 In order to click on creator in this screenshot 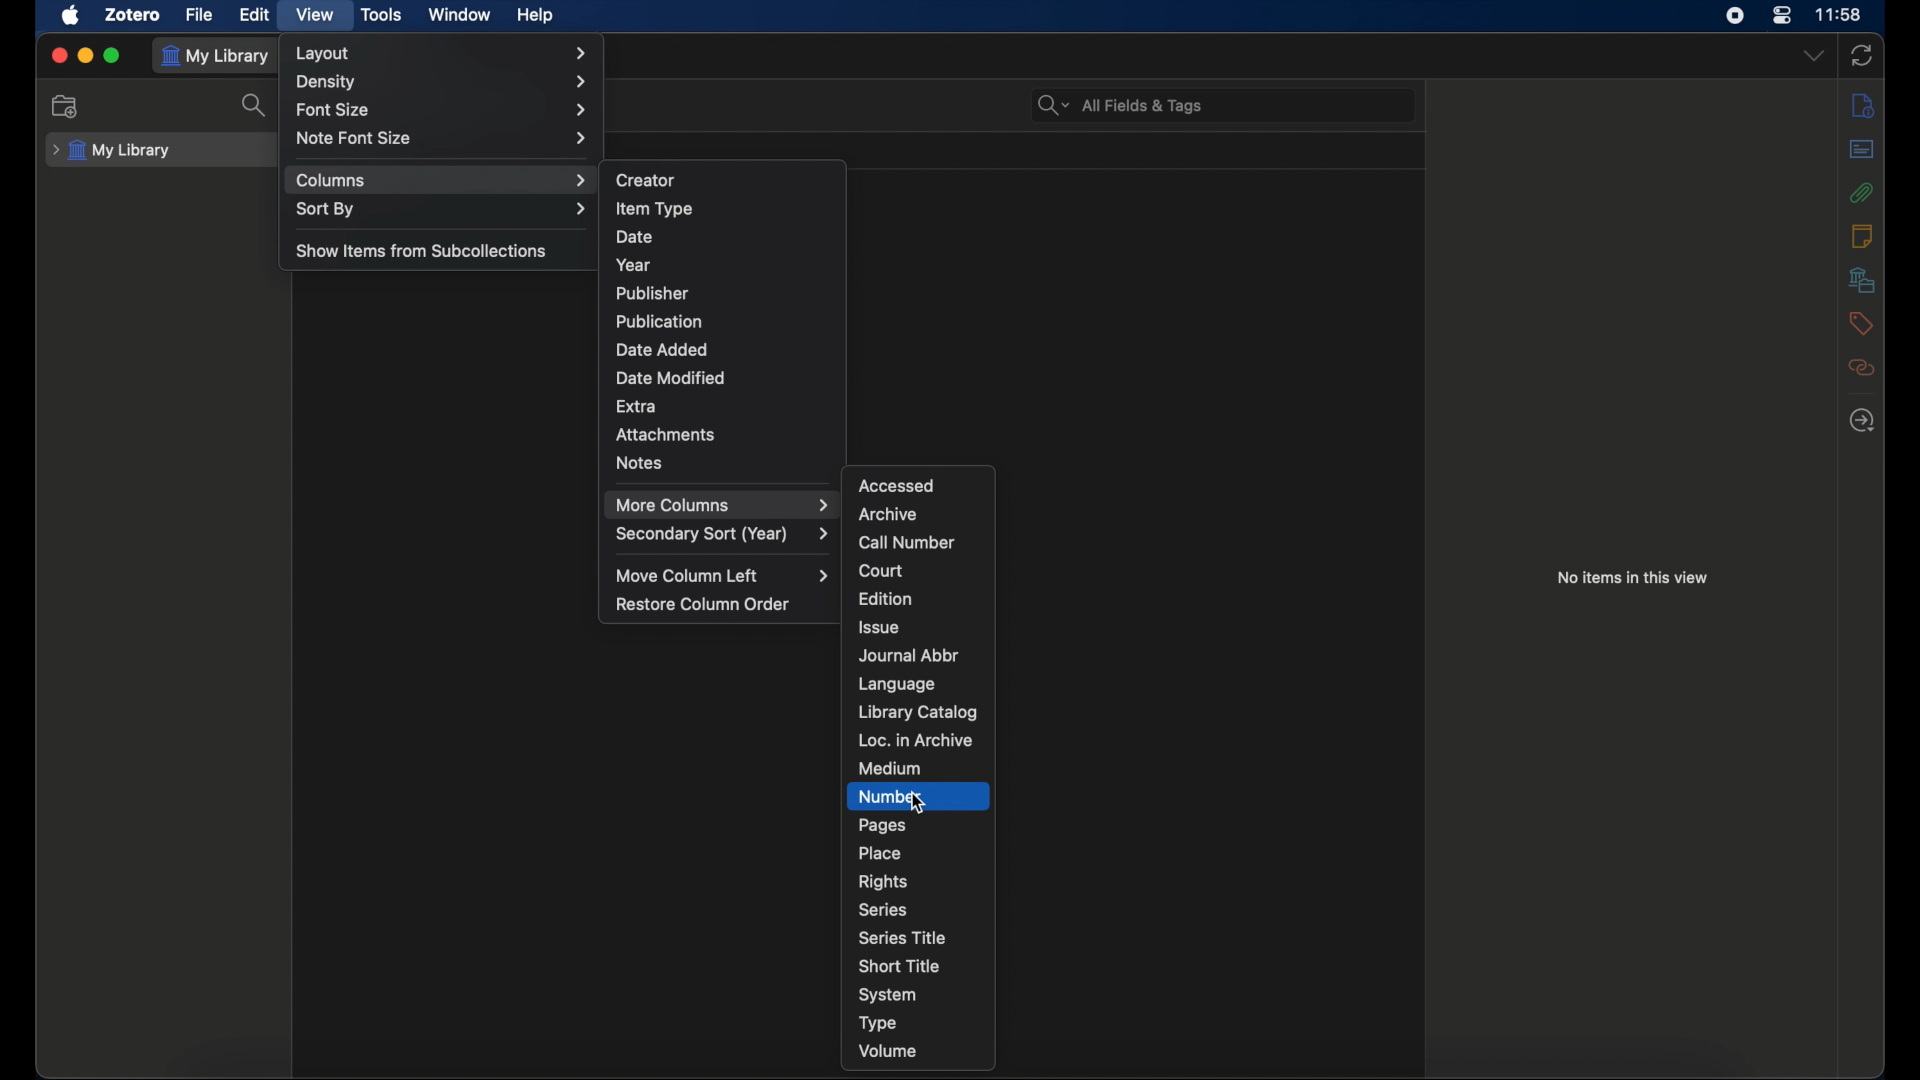, I will do `click(646, 180)`.